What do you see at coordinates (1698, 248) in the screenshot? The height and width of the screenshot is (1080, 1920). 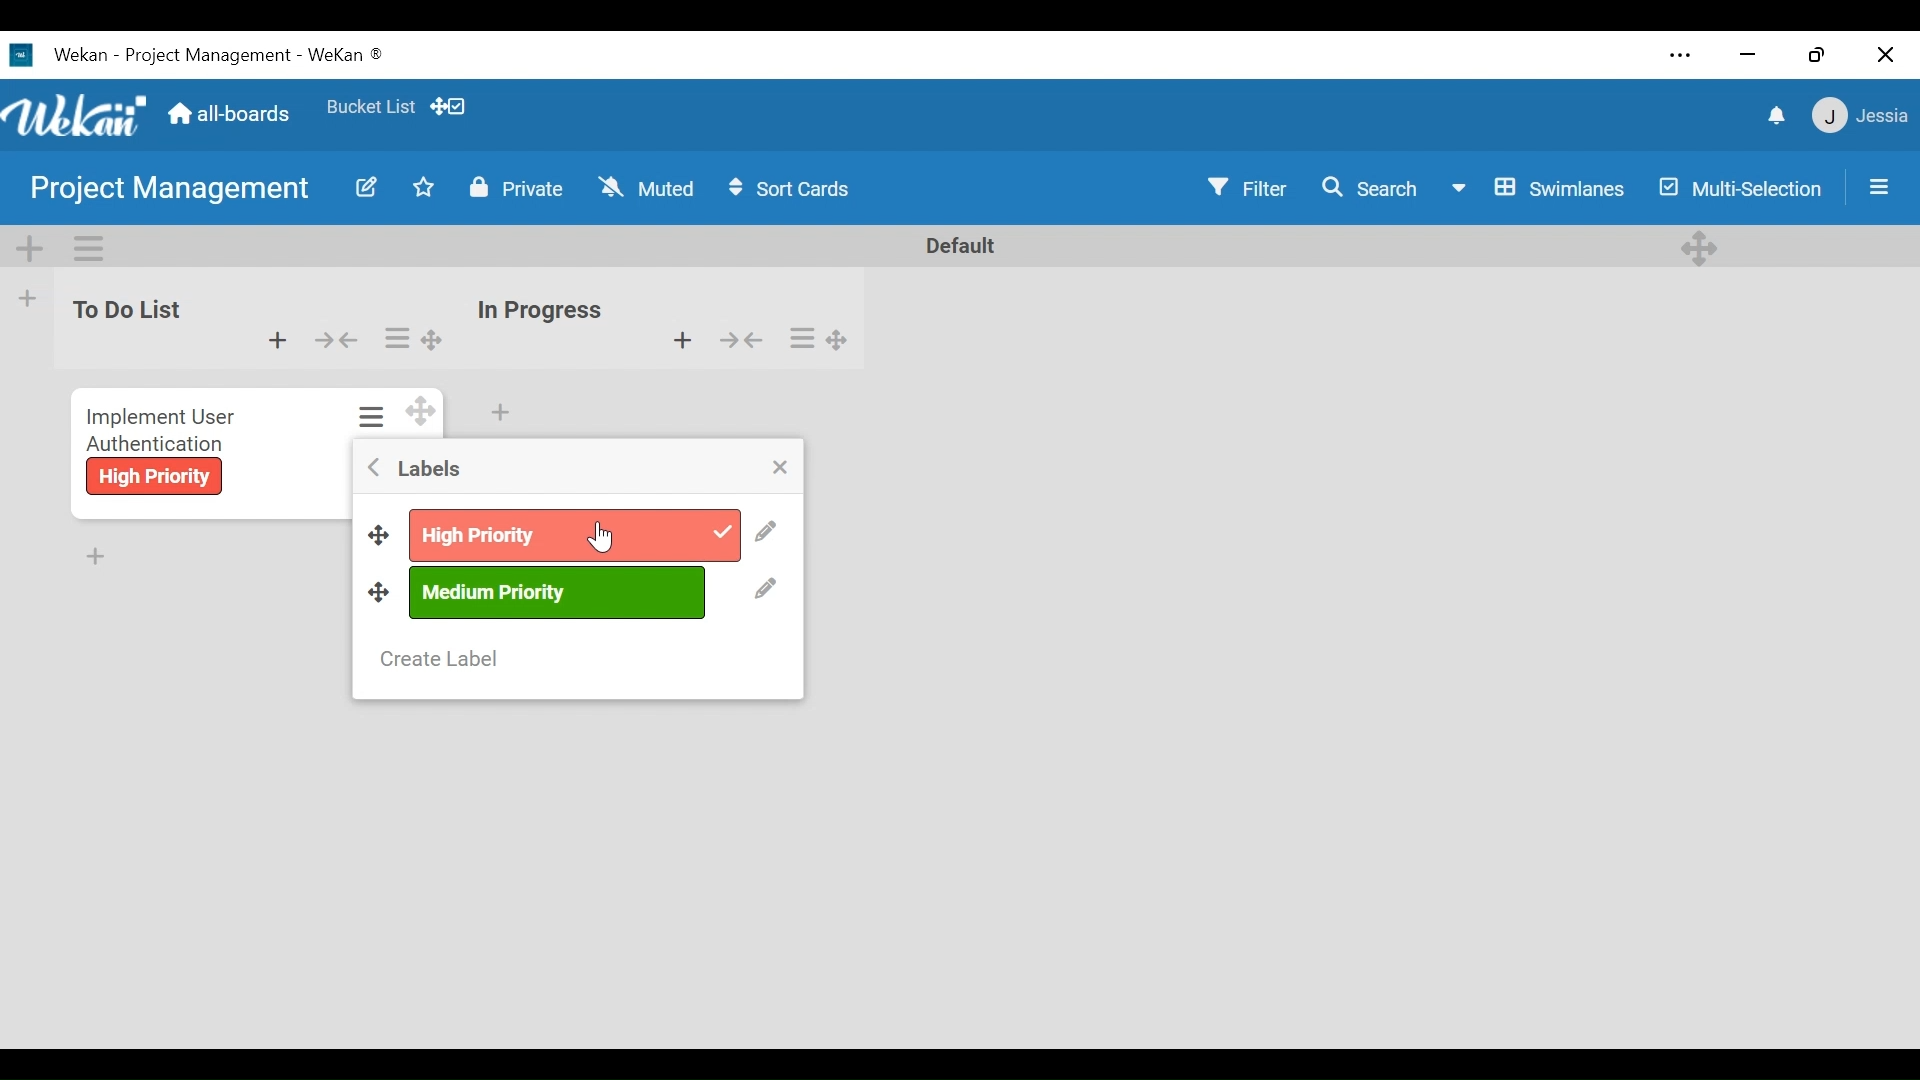 I see `desktop drag handles` at bounding box center [1698, 248].